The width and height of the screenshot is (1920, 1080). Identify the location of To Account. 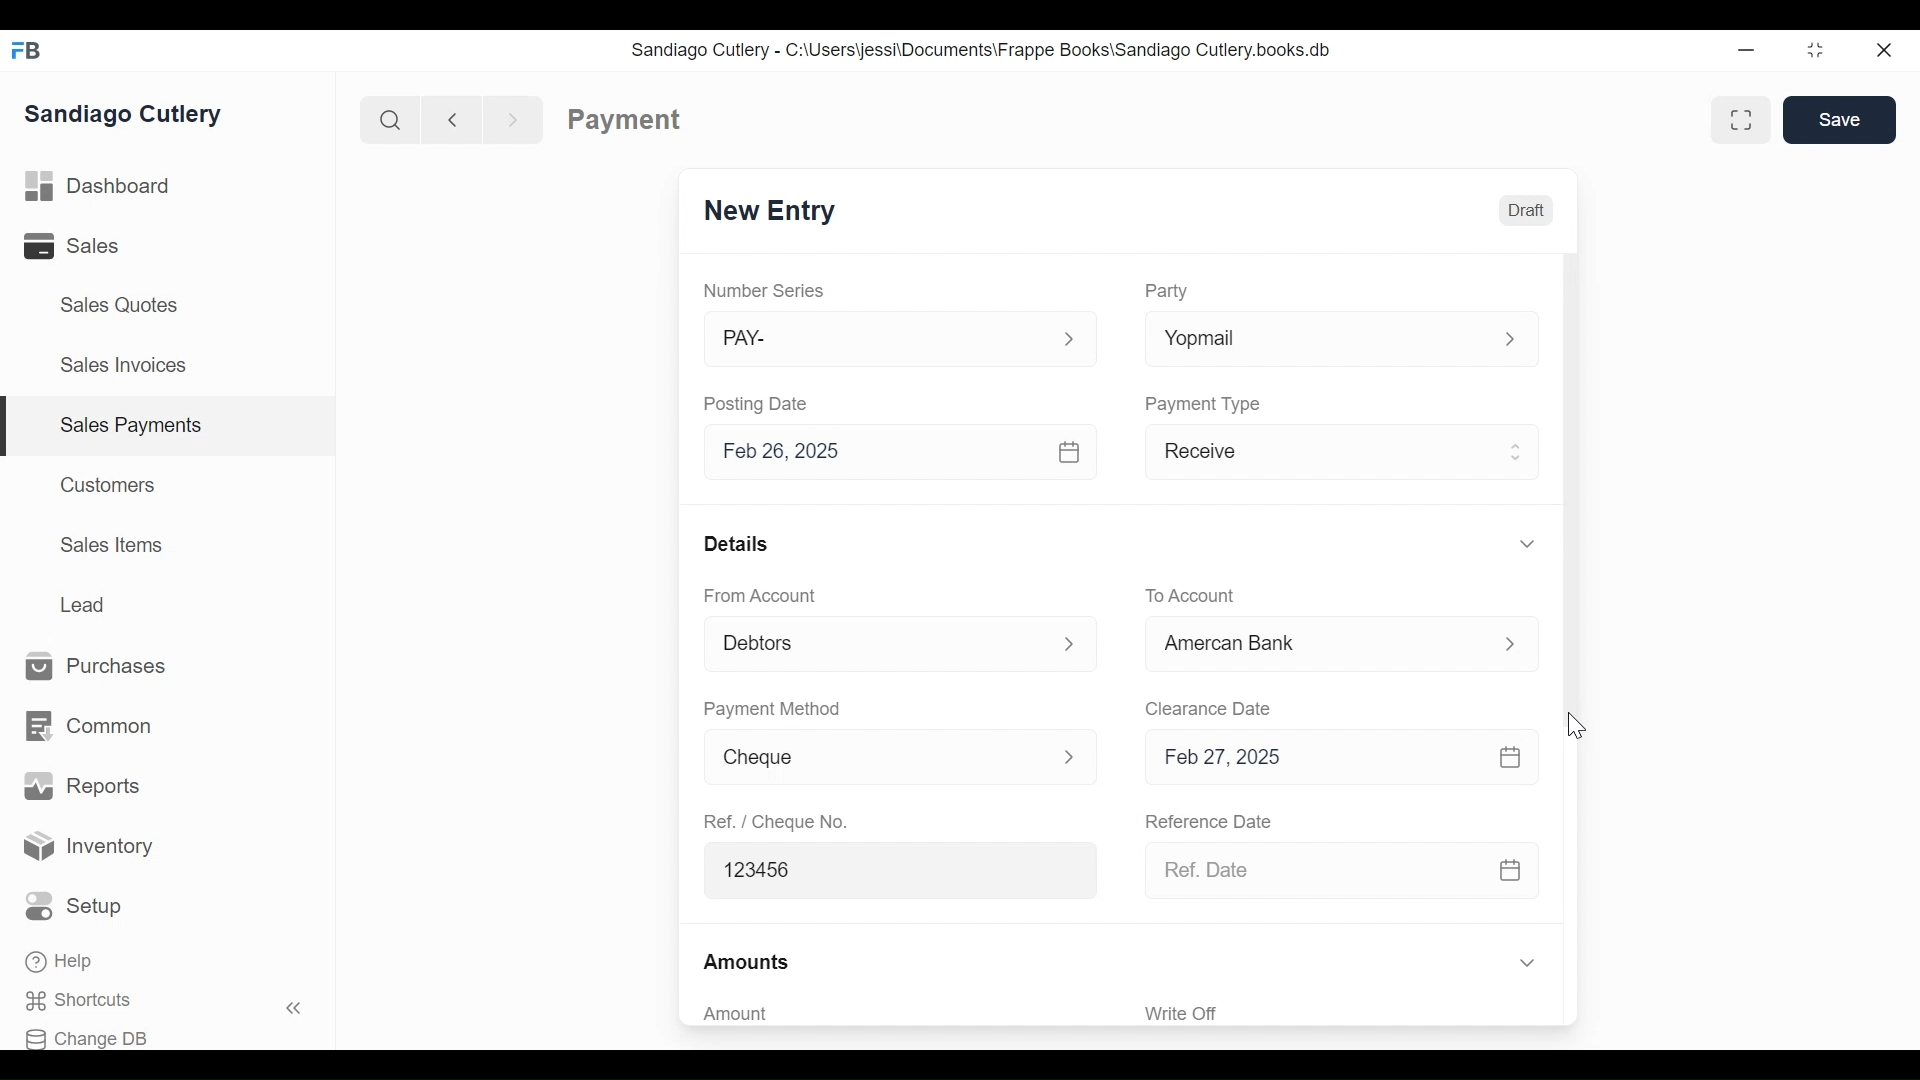
(1189, 596).